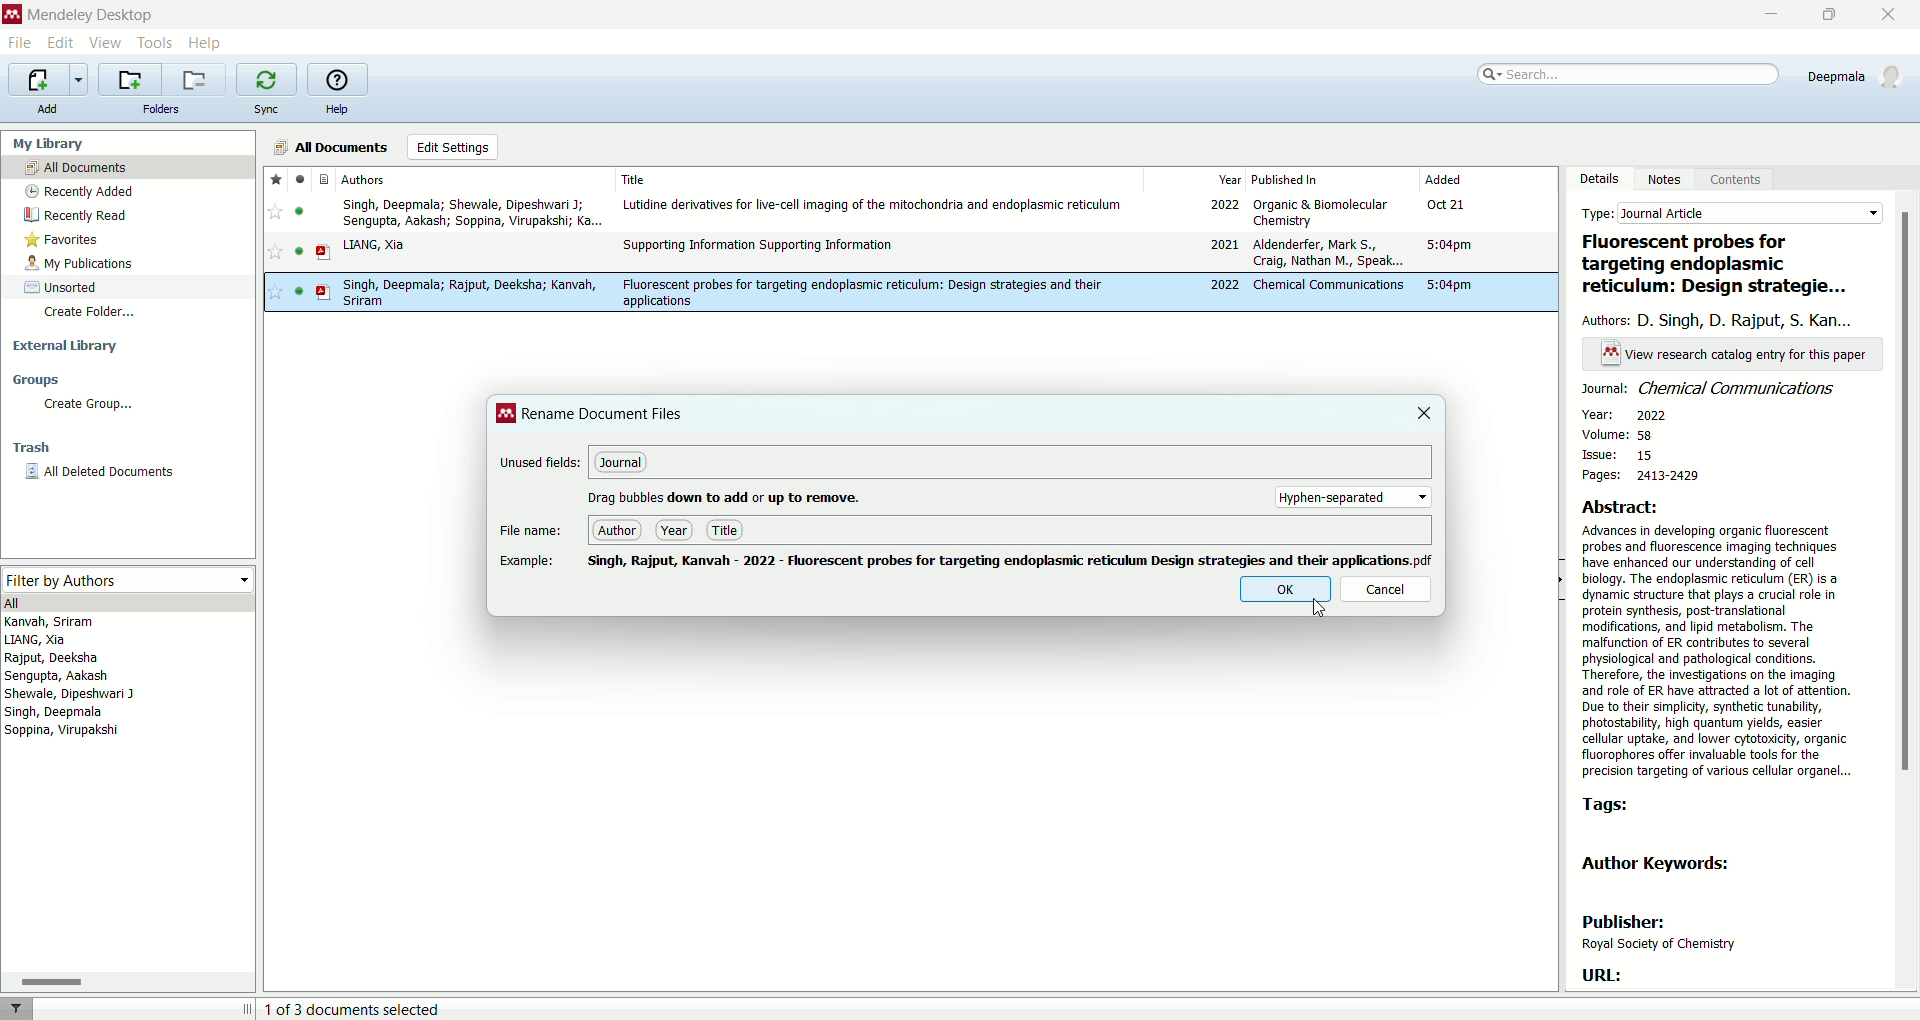 The width and height of the screenshot is (1920, 1020). Describe the element at coordinates (1767, 15) in the screenshot. I see `minimize` at that location.